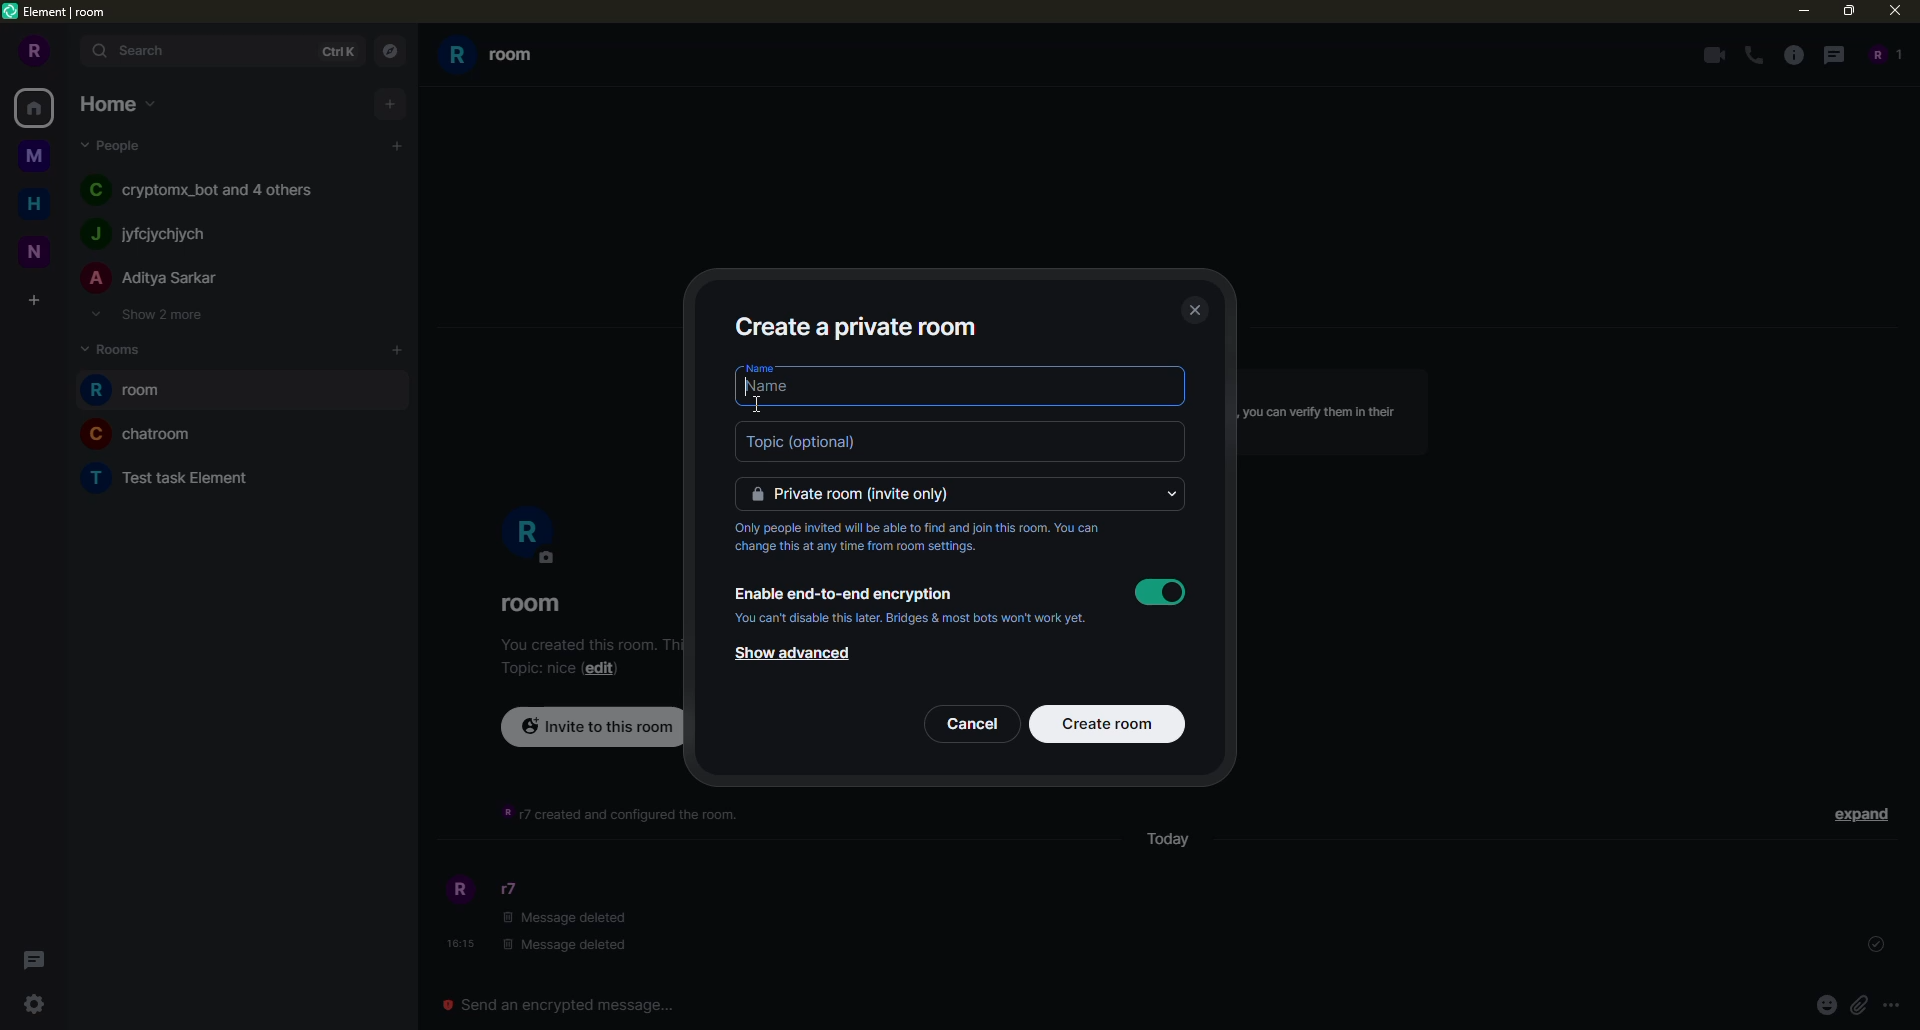 The image size is (1920, 1030). Describe the element at coordinates (132, 388) in the screenshot. I see `room` at that location.